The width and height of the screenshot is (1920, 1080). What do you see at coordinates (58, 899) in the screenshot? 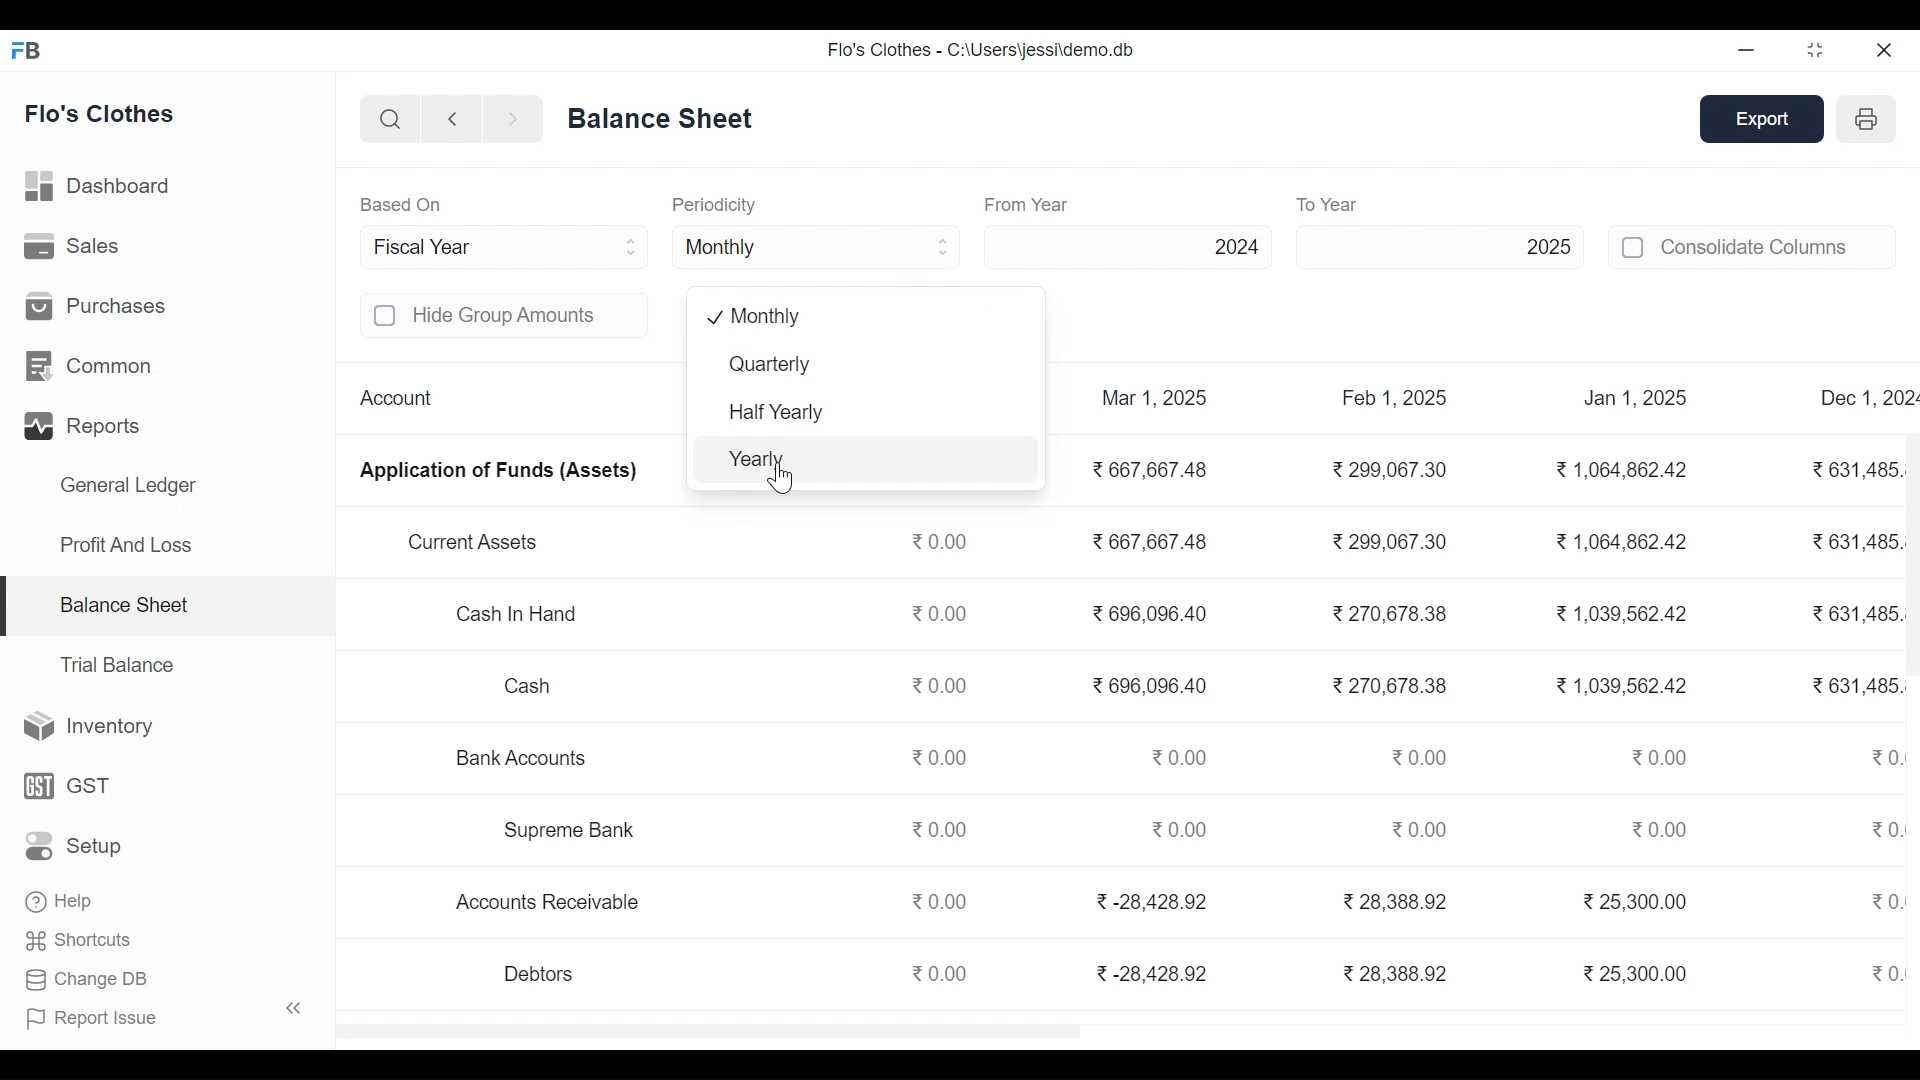
I see `help` at bounding box center [58, 899].